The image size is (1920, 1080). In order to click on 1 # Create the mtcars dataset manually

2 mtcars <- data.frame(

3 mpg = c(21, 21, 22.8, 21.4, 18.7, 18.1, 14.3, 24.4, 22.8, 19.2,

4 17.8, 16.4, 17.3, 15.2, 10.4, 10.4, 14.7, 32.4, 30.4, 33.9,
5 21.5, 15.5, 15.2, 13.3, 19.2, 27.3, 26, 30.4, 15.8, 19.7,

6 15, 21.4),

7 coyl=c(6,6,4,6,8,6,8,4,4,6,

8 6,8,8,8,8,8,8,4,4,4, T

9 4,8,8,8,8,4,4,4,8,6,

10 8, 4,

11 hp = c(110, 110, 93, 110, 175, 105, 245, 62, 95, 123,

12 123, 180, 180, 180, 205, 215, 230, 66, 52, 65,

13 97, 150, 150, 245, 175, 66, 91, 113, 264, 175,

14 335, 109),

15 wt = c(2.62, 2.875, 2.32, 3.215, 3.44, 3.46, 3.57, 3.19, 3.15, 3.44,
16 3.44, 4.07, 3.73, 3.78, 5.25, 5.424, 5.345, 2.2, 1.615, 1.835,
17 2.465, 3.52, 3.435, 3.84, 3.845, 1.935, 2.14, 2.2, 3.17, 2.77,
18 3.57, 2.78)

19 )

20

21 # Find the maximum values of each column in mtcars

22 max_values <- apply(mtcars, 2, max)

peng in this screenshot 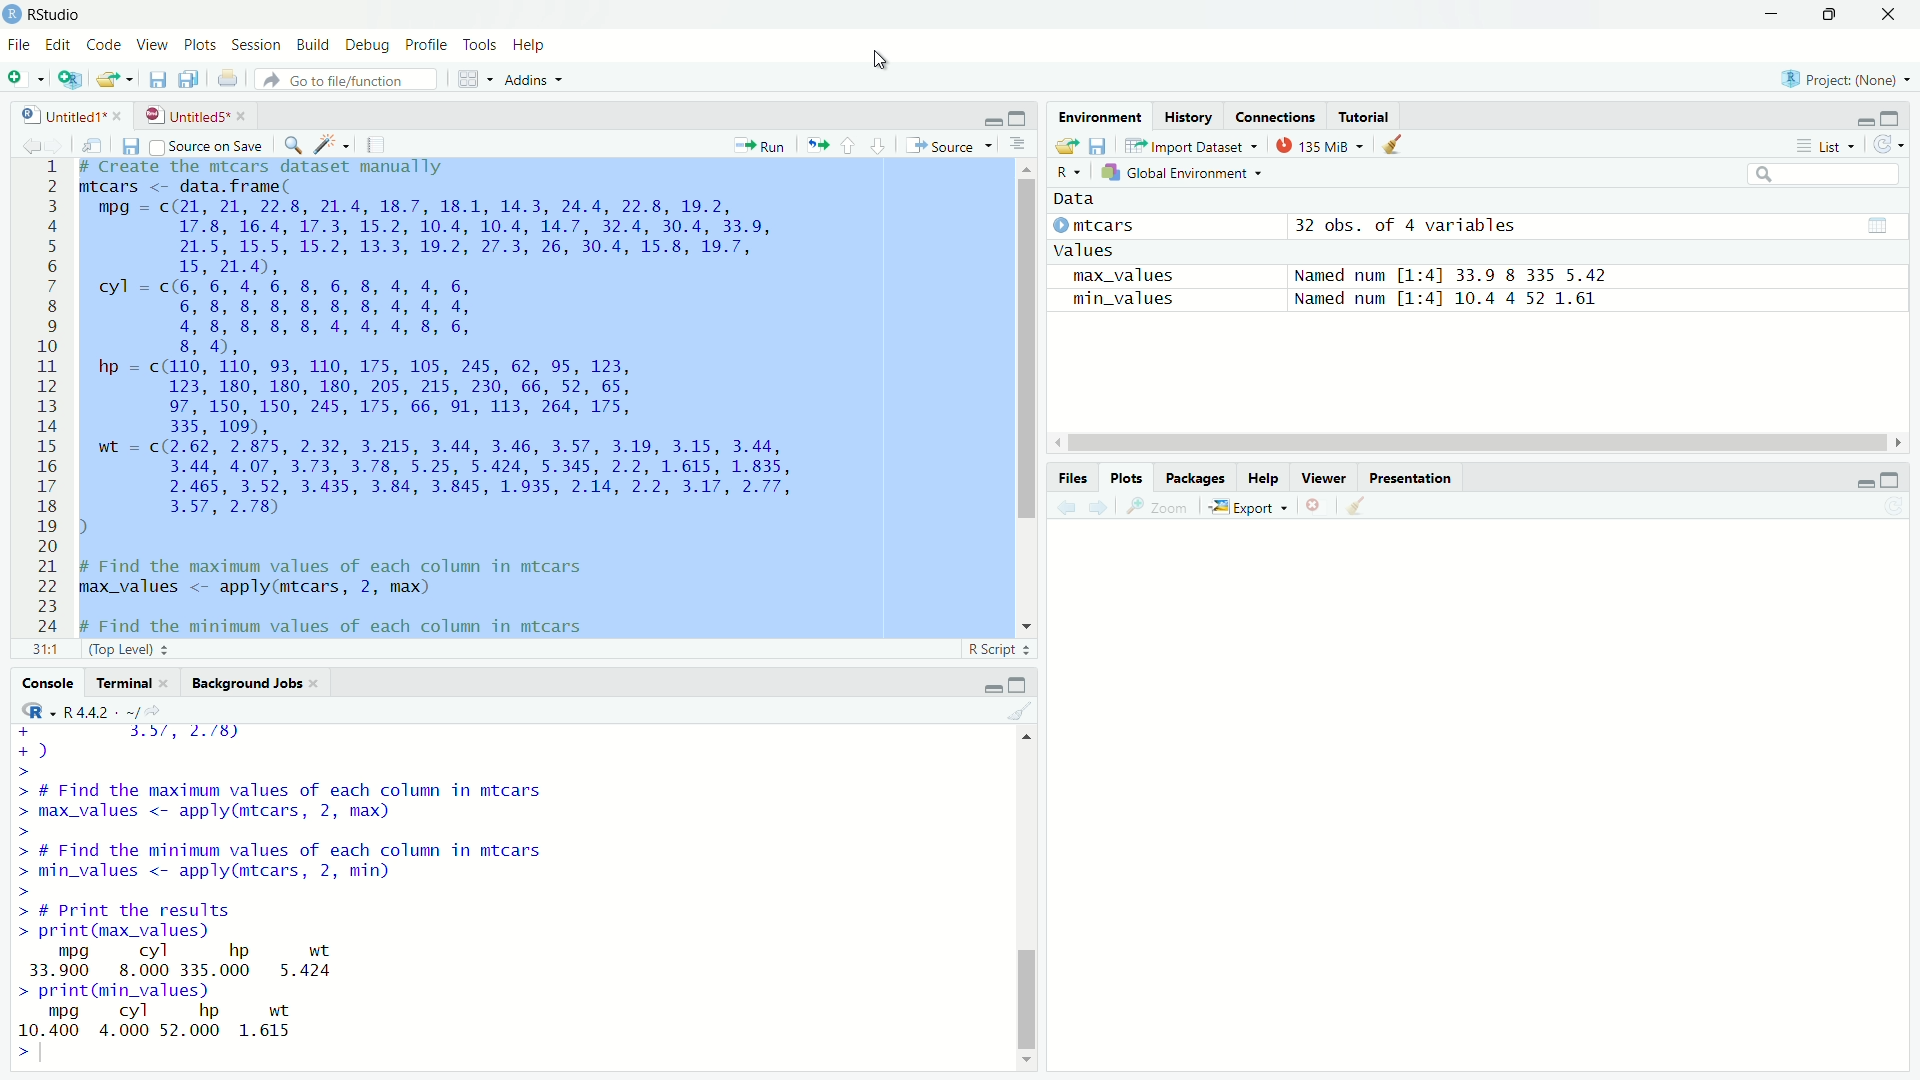, I will do `click(468, 396)`.